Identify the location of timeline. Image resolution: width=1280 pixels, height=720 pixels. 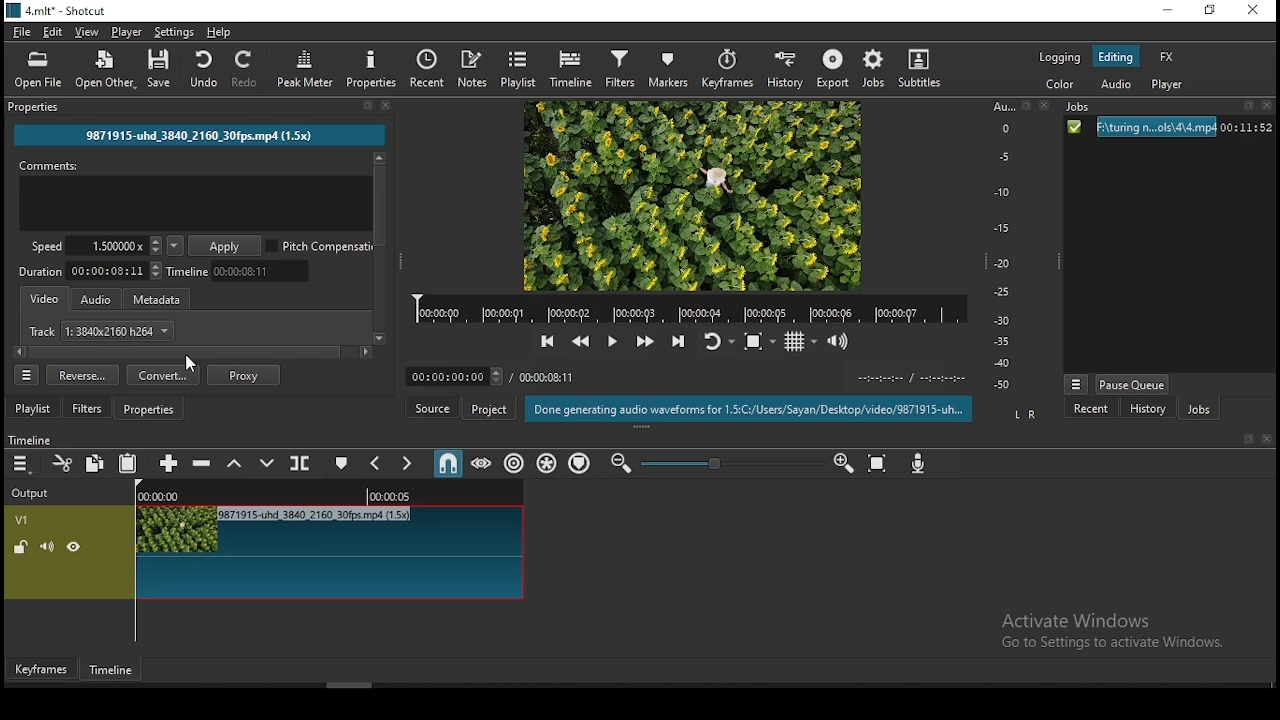
(239, 272).